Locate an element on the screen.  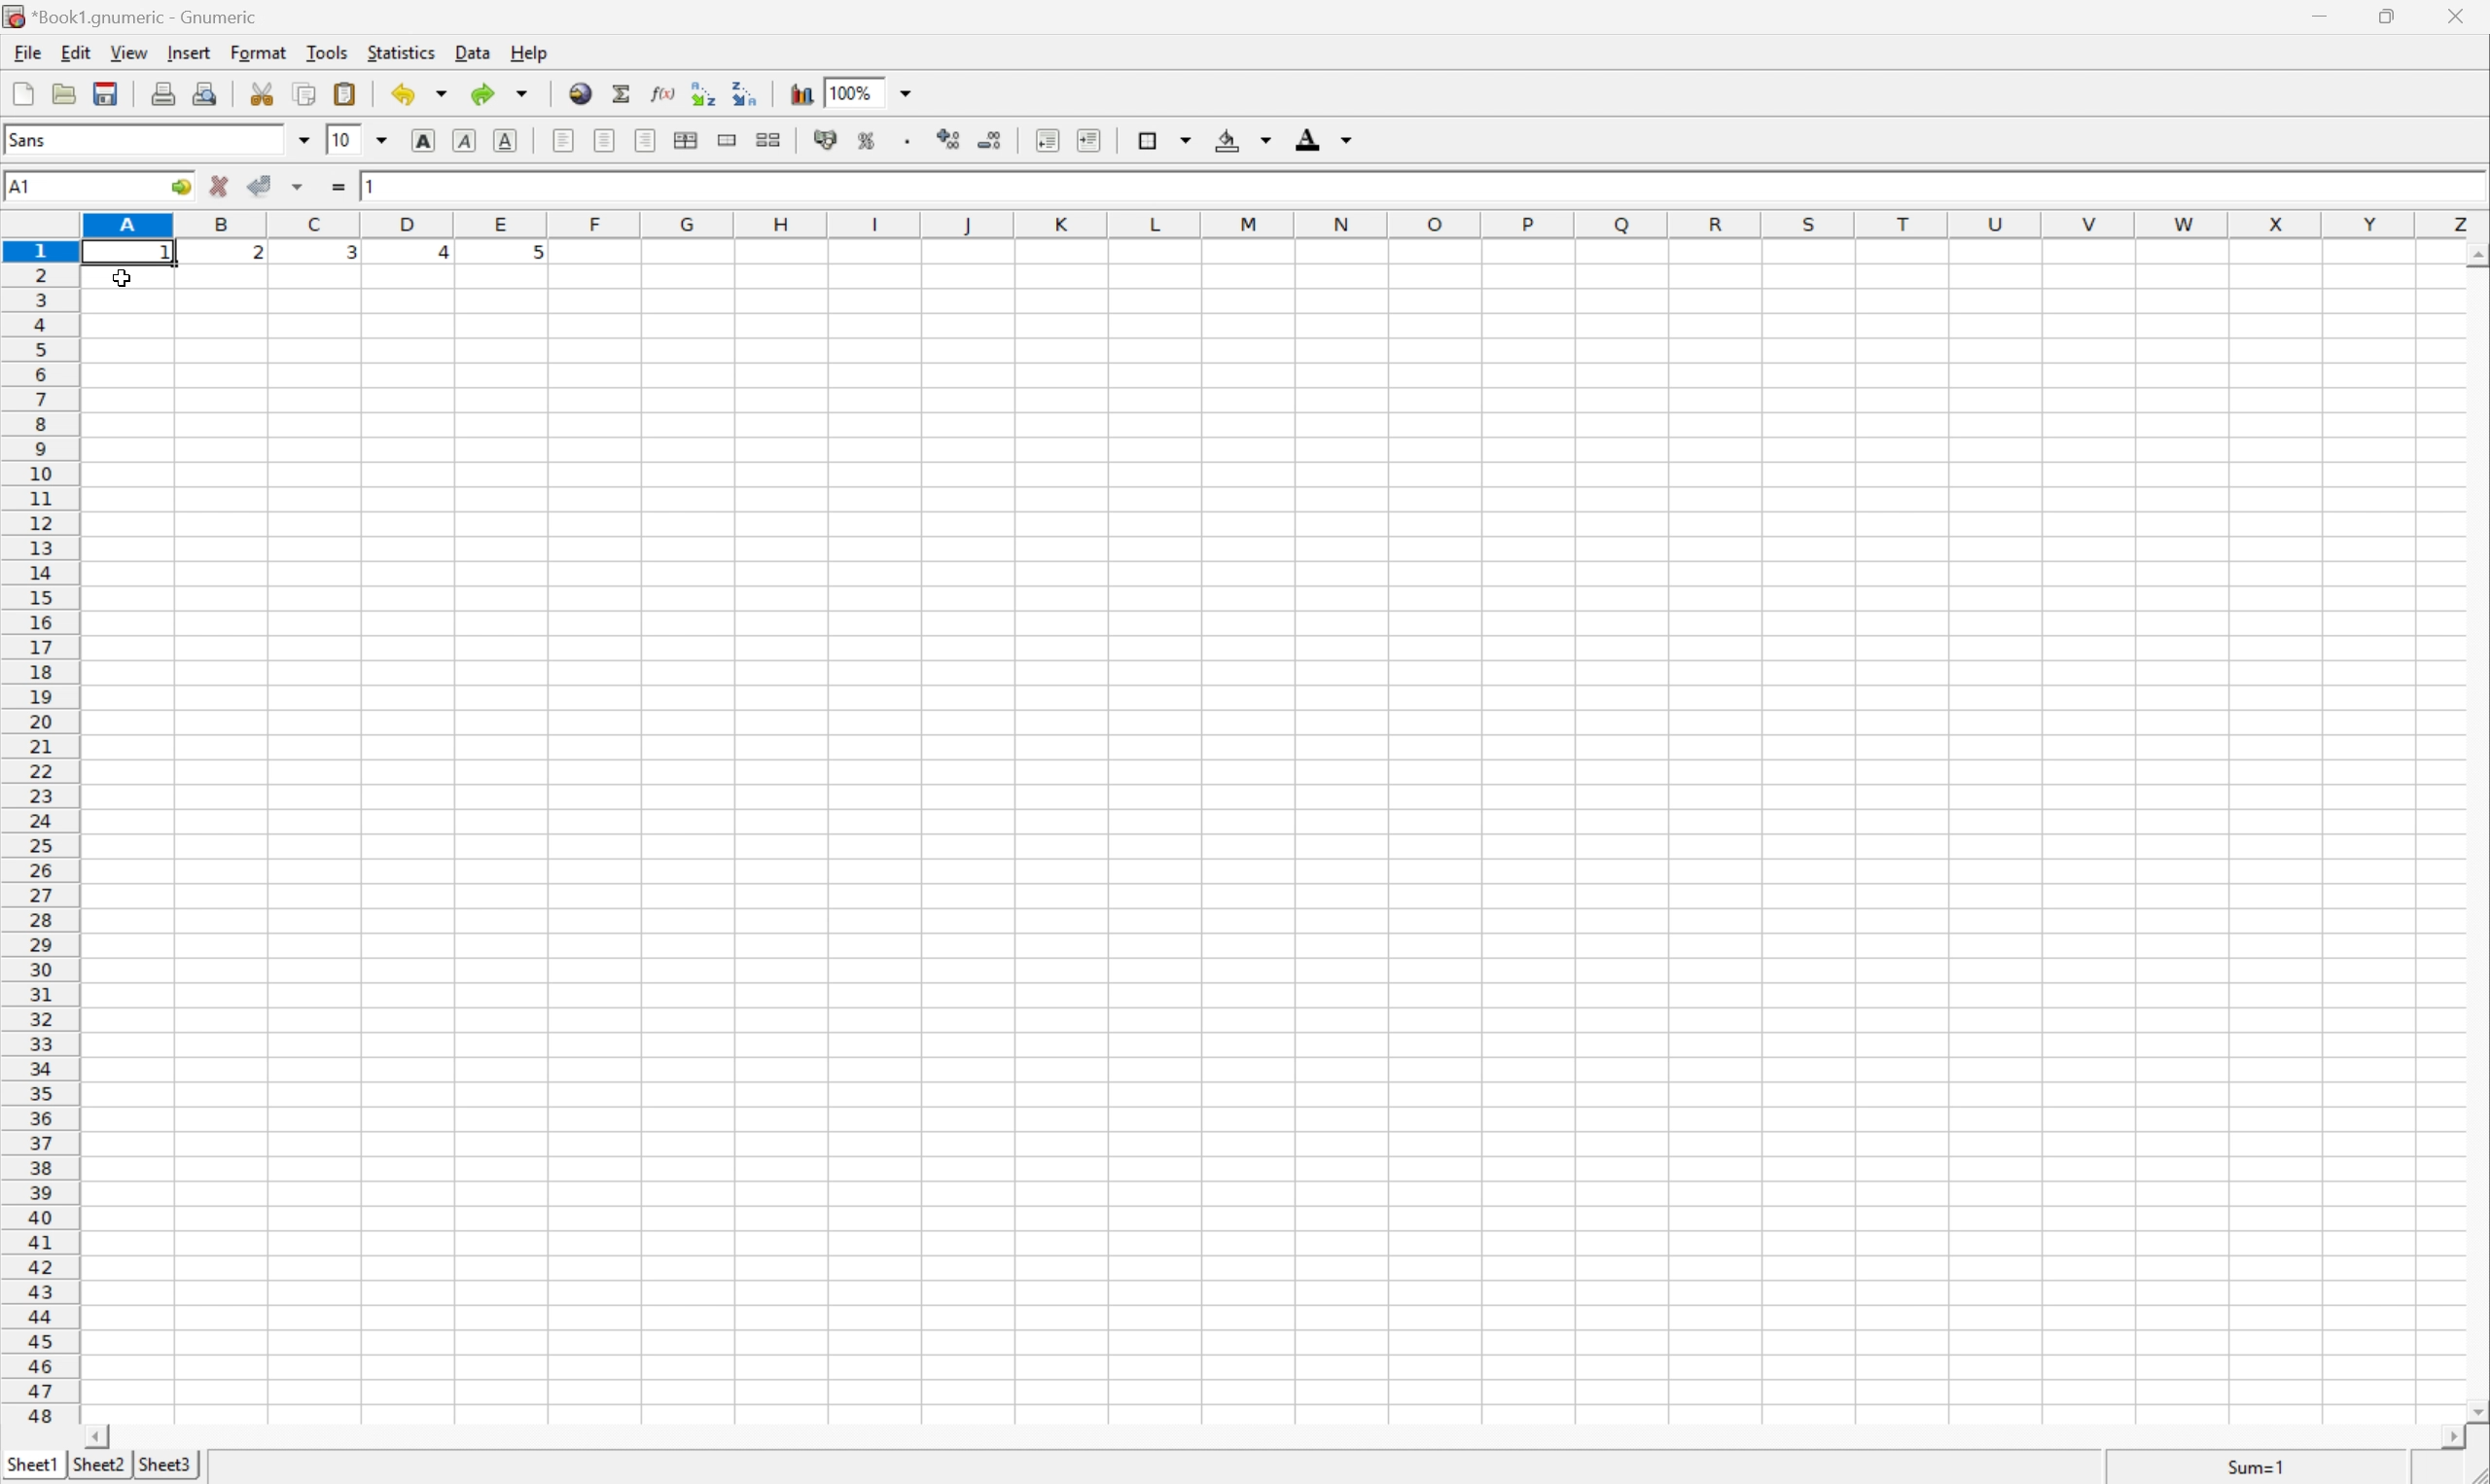
edit function in current cell is located at coordinates (665, 95).